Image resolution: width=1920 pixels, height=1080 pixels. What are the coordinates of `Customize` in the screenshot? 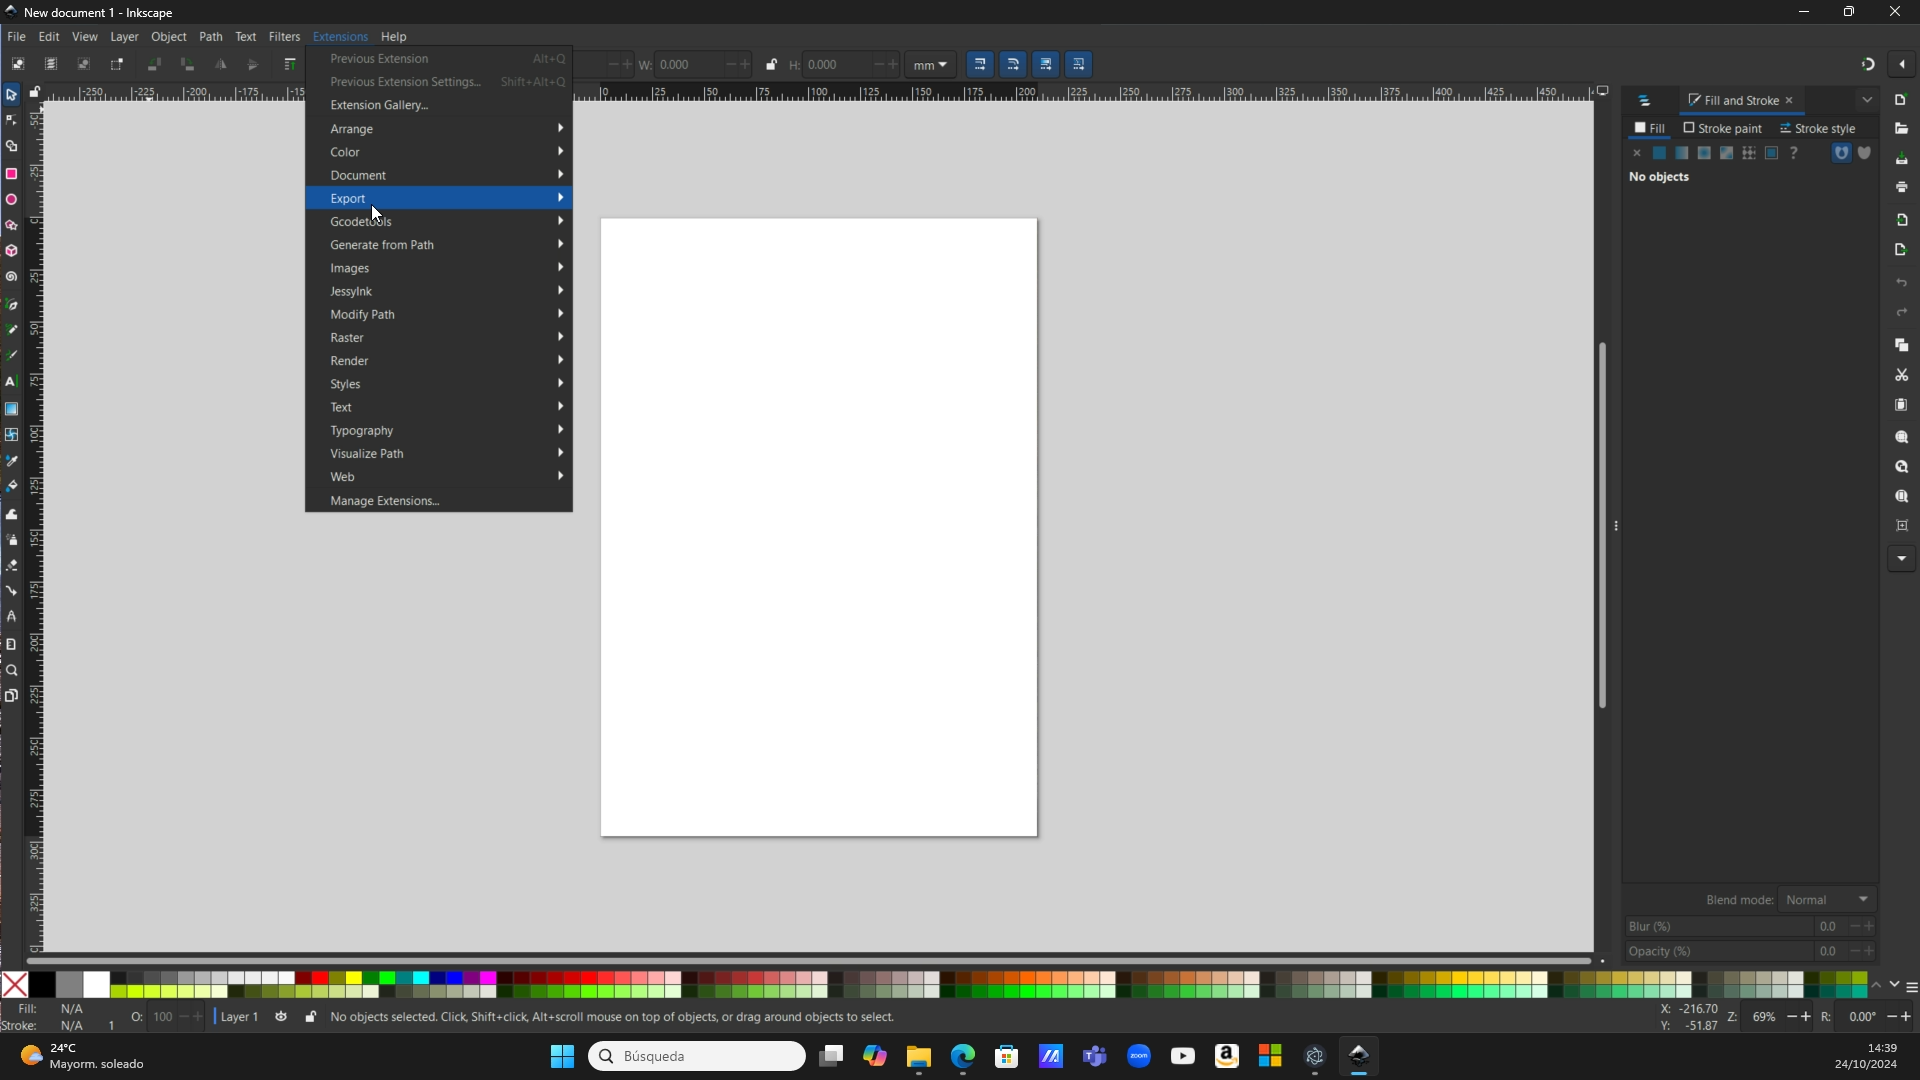 It's located at (1851, 157).